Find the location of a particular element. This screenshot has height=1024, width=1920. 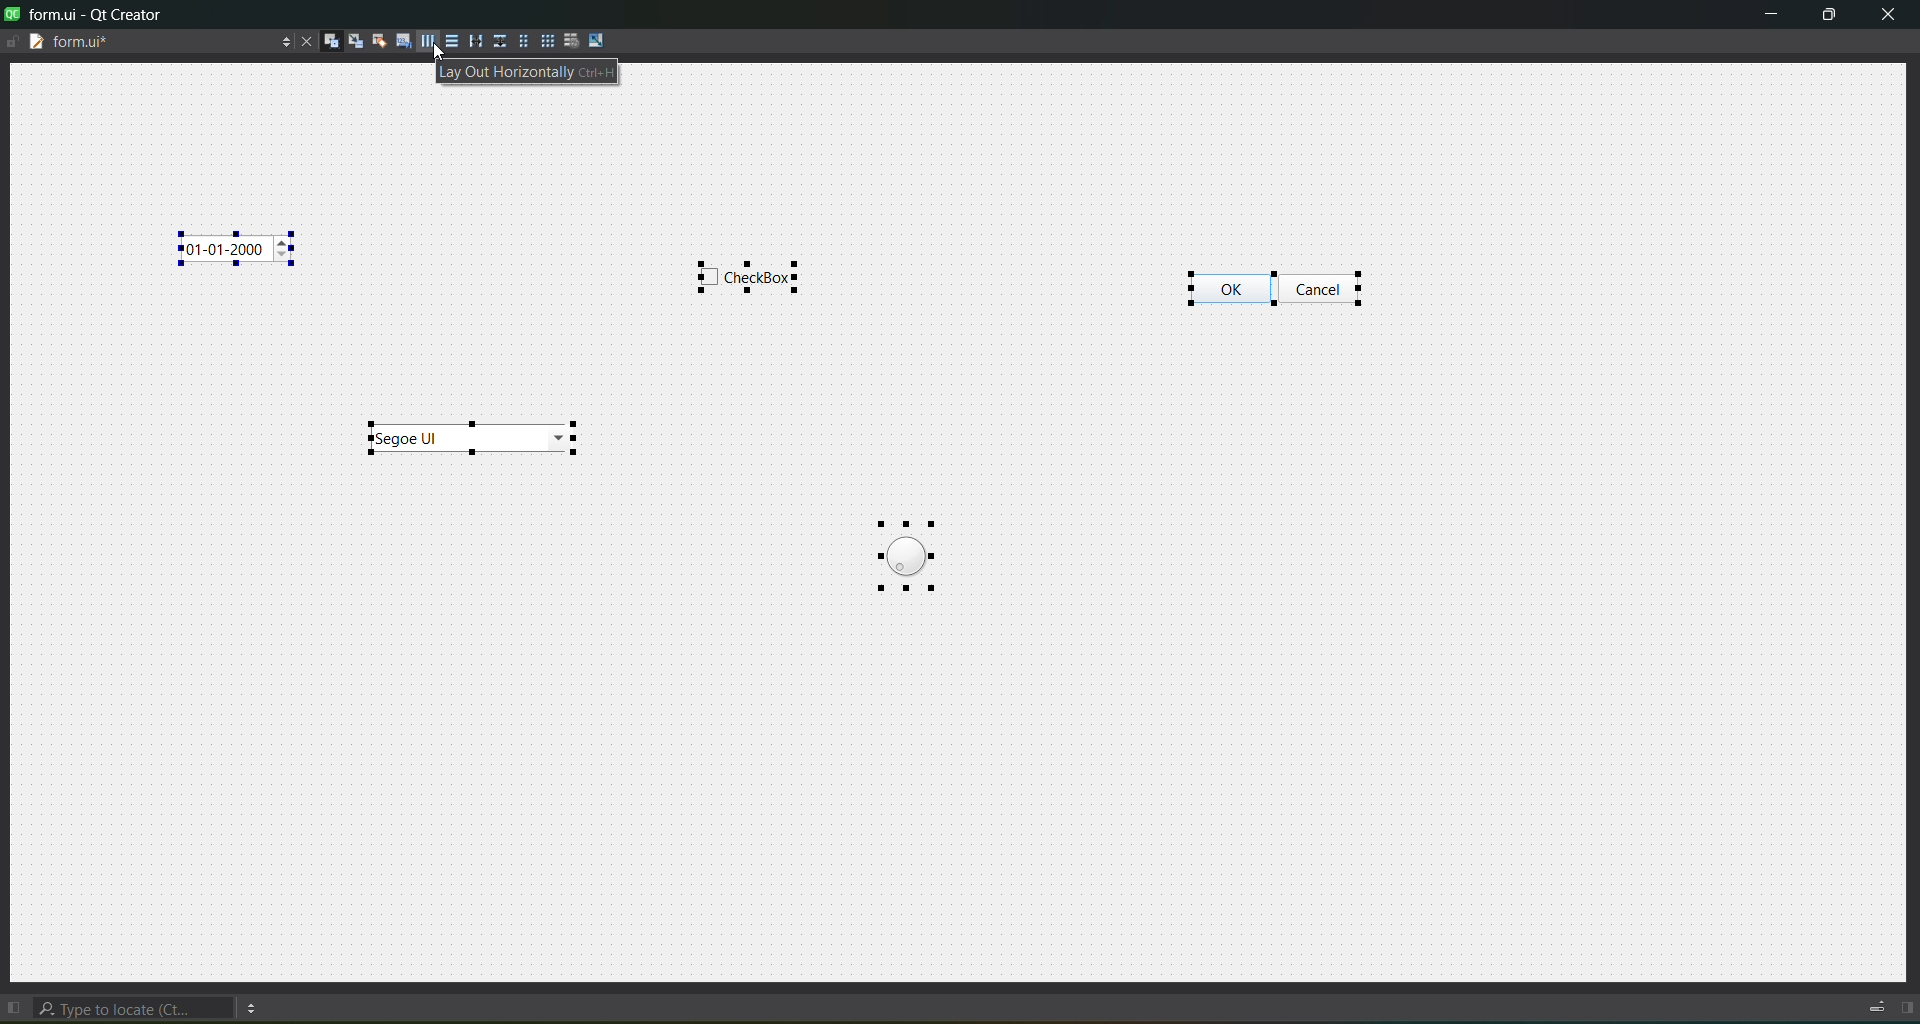

adjust size is located at coordinates (597, 41).